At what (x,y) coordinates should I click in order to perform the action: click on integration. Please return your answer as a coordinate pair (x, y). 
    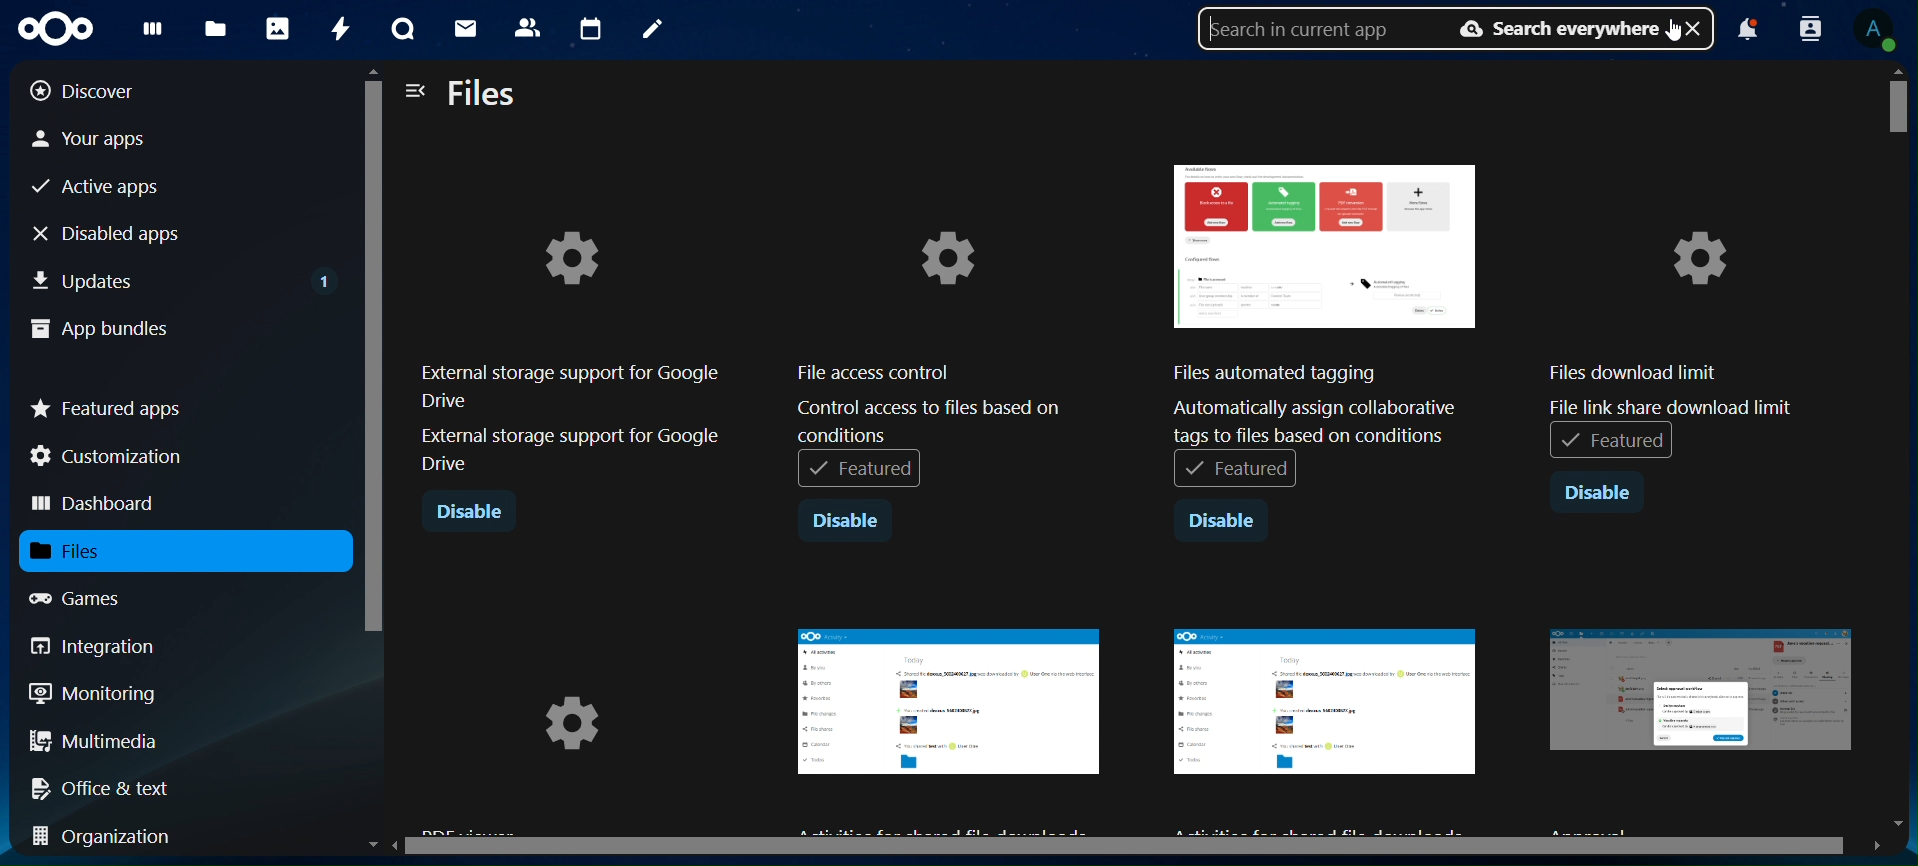
    Looking at the image, I should click on (108, 646).